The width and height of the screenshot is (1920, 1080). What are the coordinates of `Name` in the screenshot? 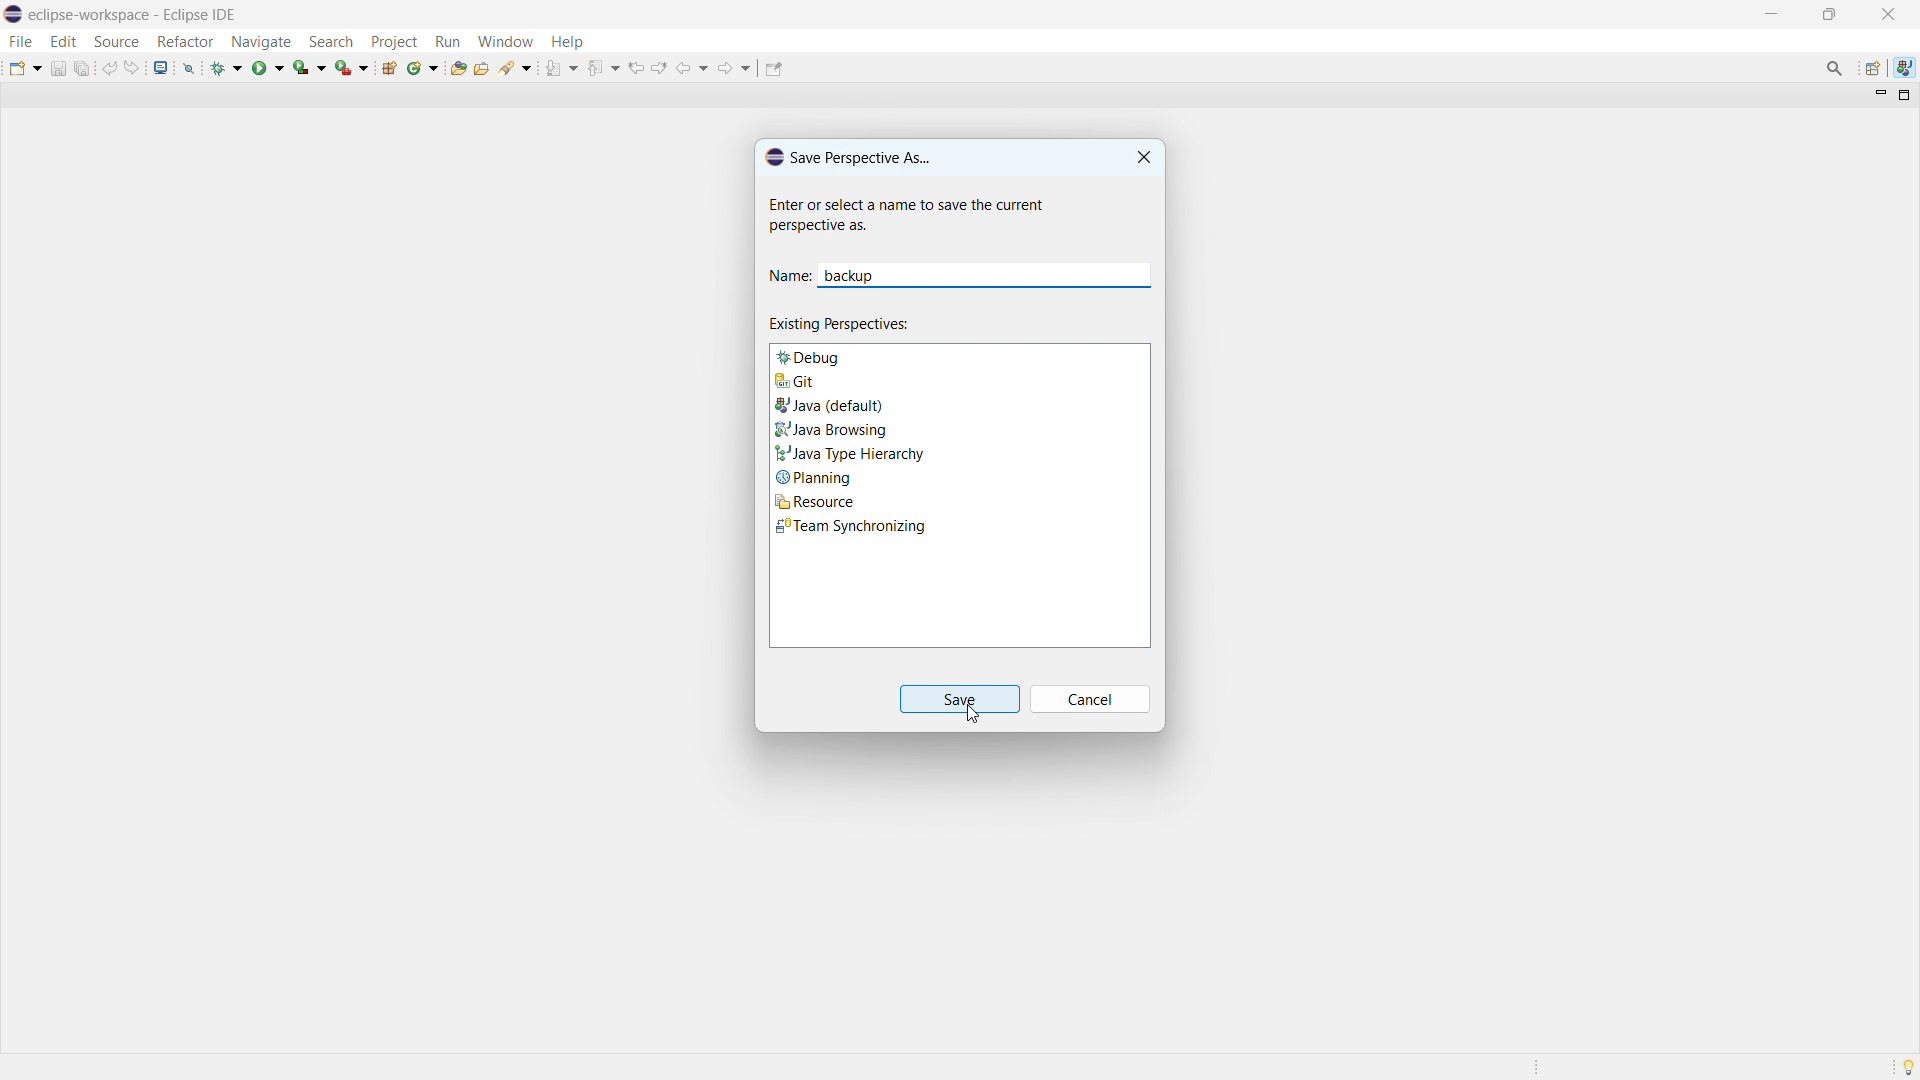 It's located at (789, 278).